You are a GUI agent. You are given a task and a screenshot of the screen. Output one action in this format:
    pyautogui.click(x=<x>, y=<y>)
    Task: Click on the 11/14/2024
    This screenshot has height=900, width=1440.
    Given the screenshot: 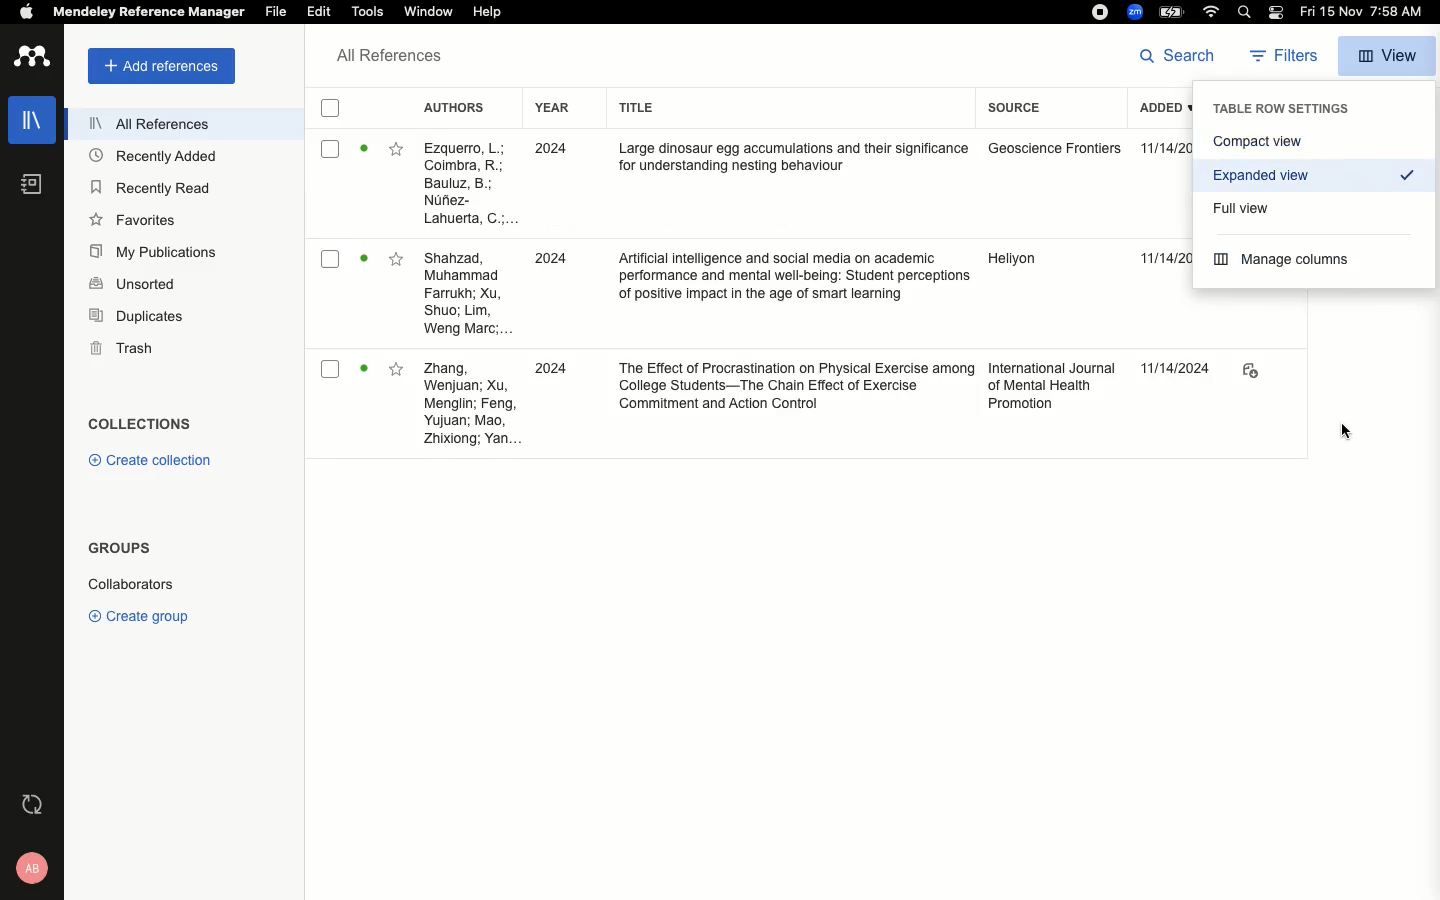 What is the action you would take?
    pyautogui.click(x=1178, y=369)
    